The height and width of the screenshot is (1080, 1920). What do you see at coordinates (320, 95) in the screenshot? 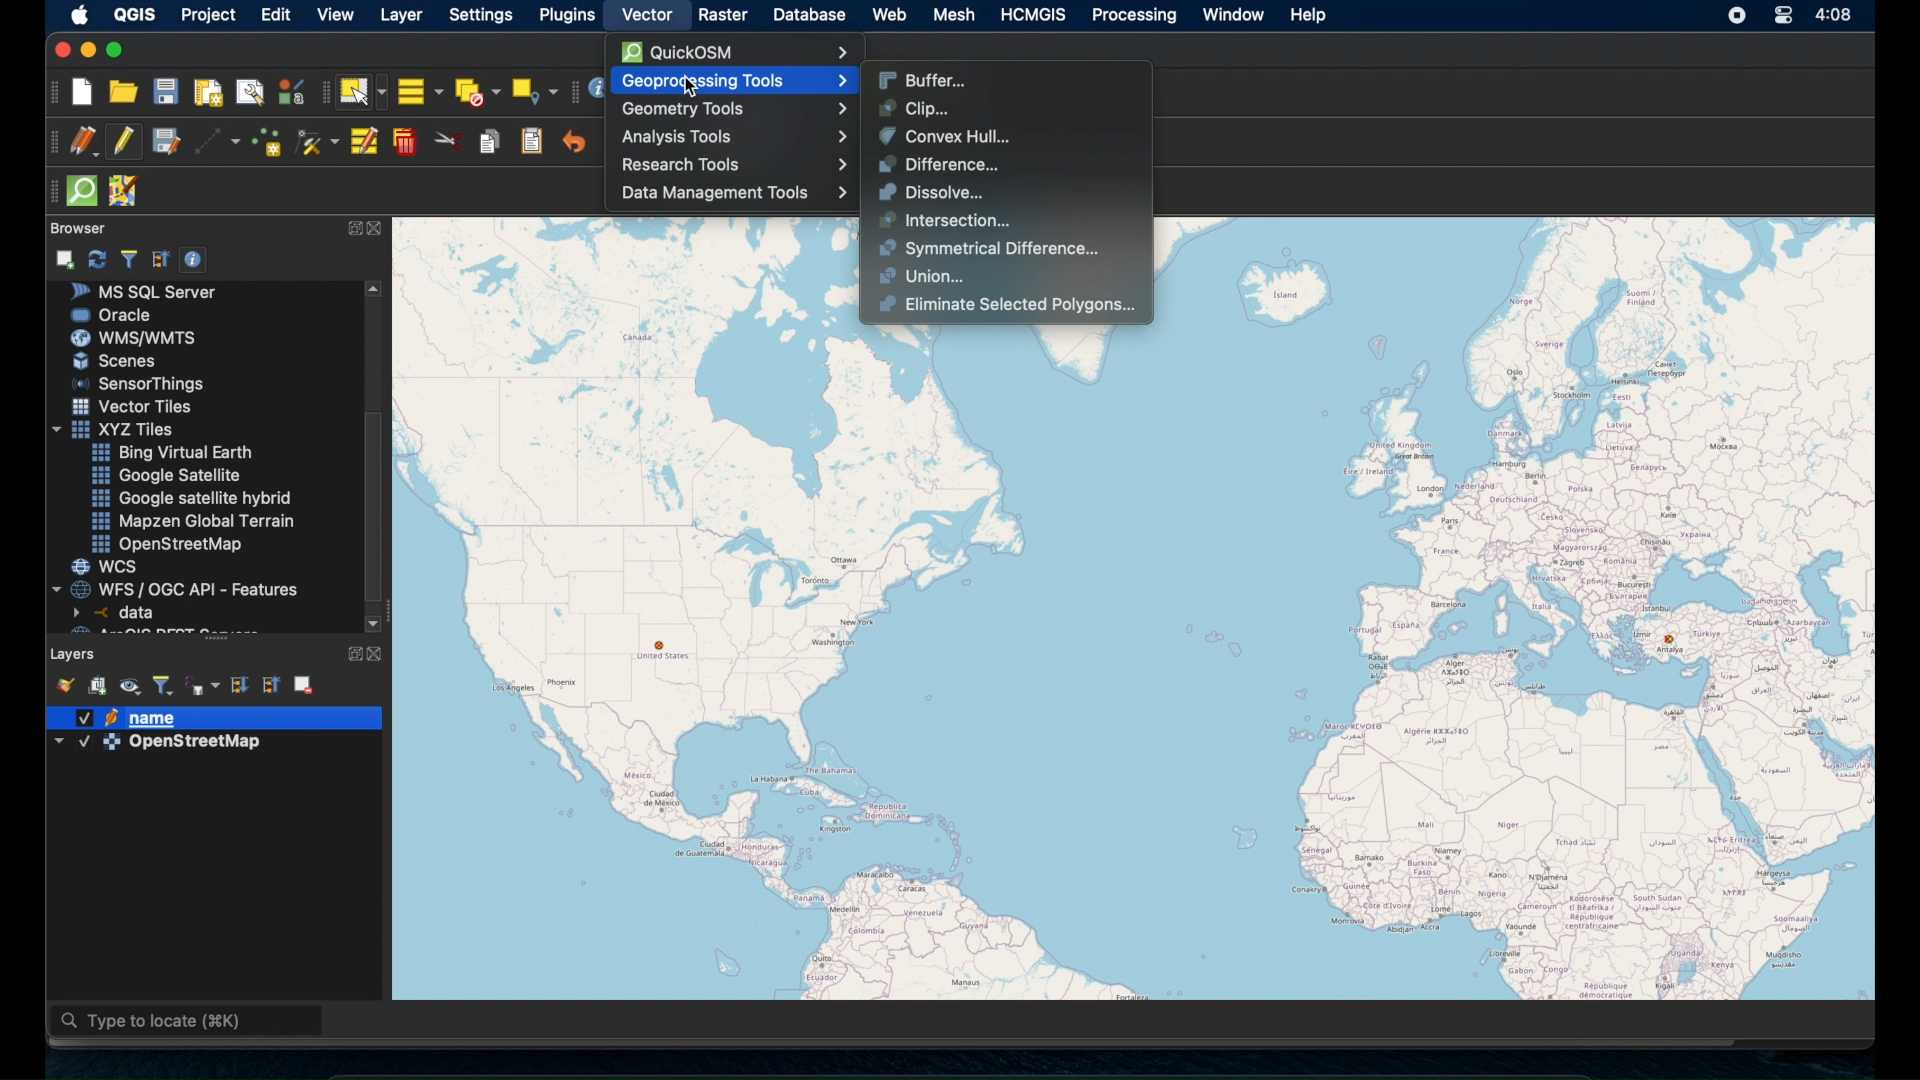
I see `selection toolbar` at bounding box center [320, 95].